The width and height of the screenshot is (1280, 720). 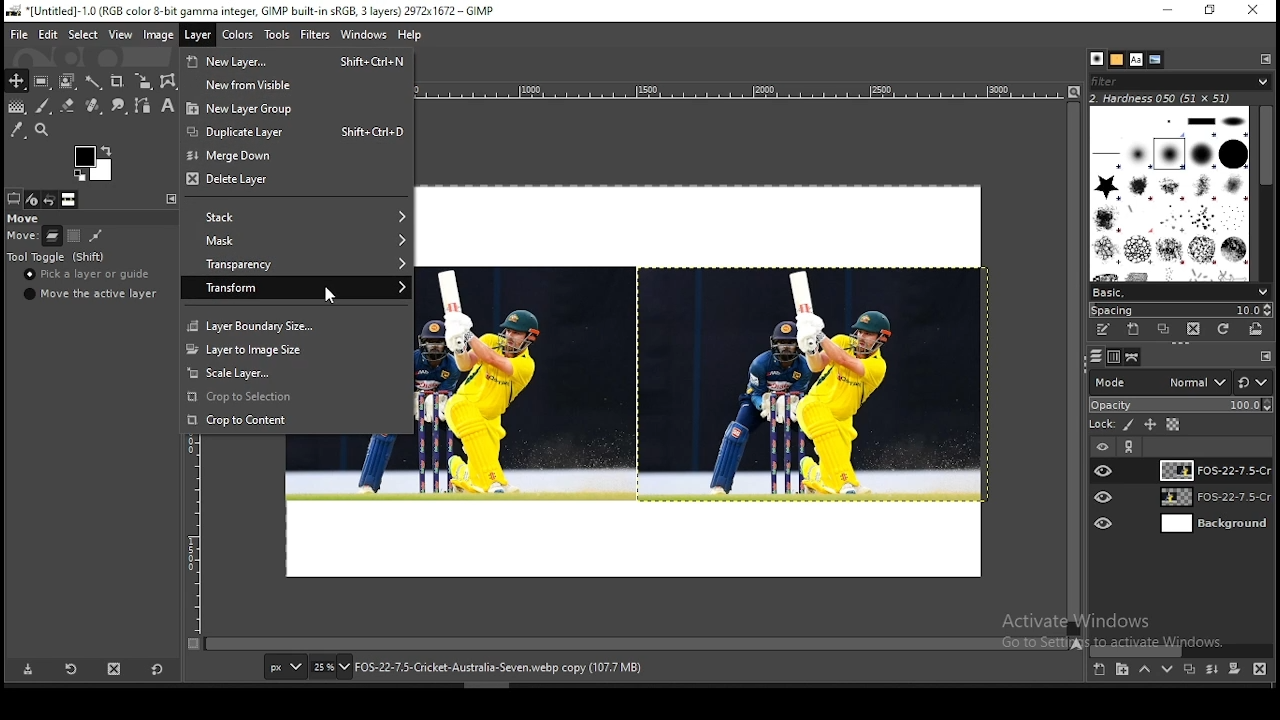 I want to click on transperancy, so click(x=296, y=262).